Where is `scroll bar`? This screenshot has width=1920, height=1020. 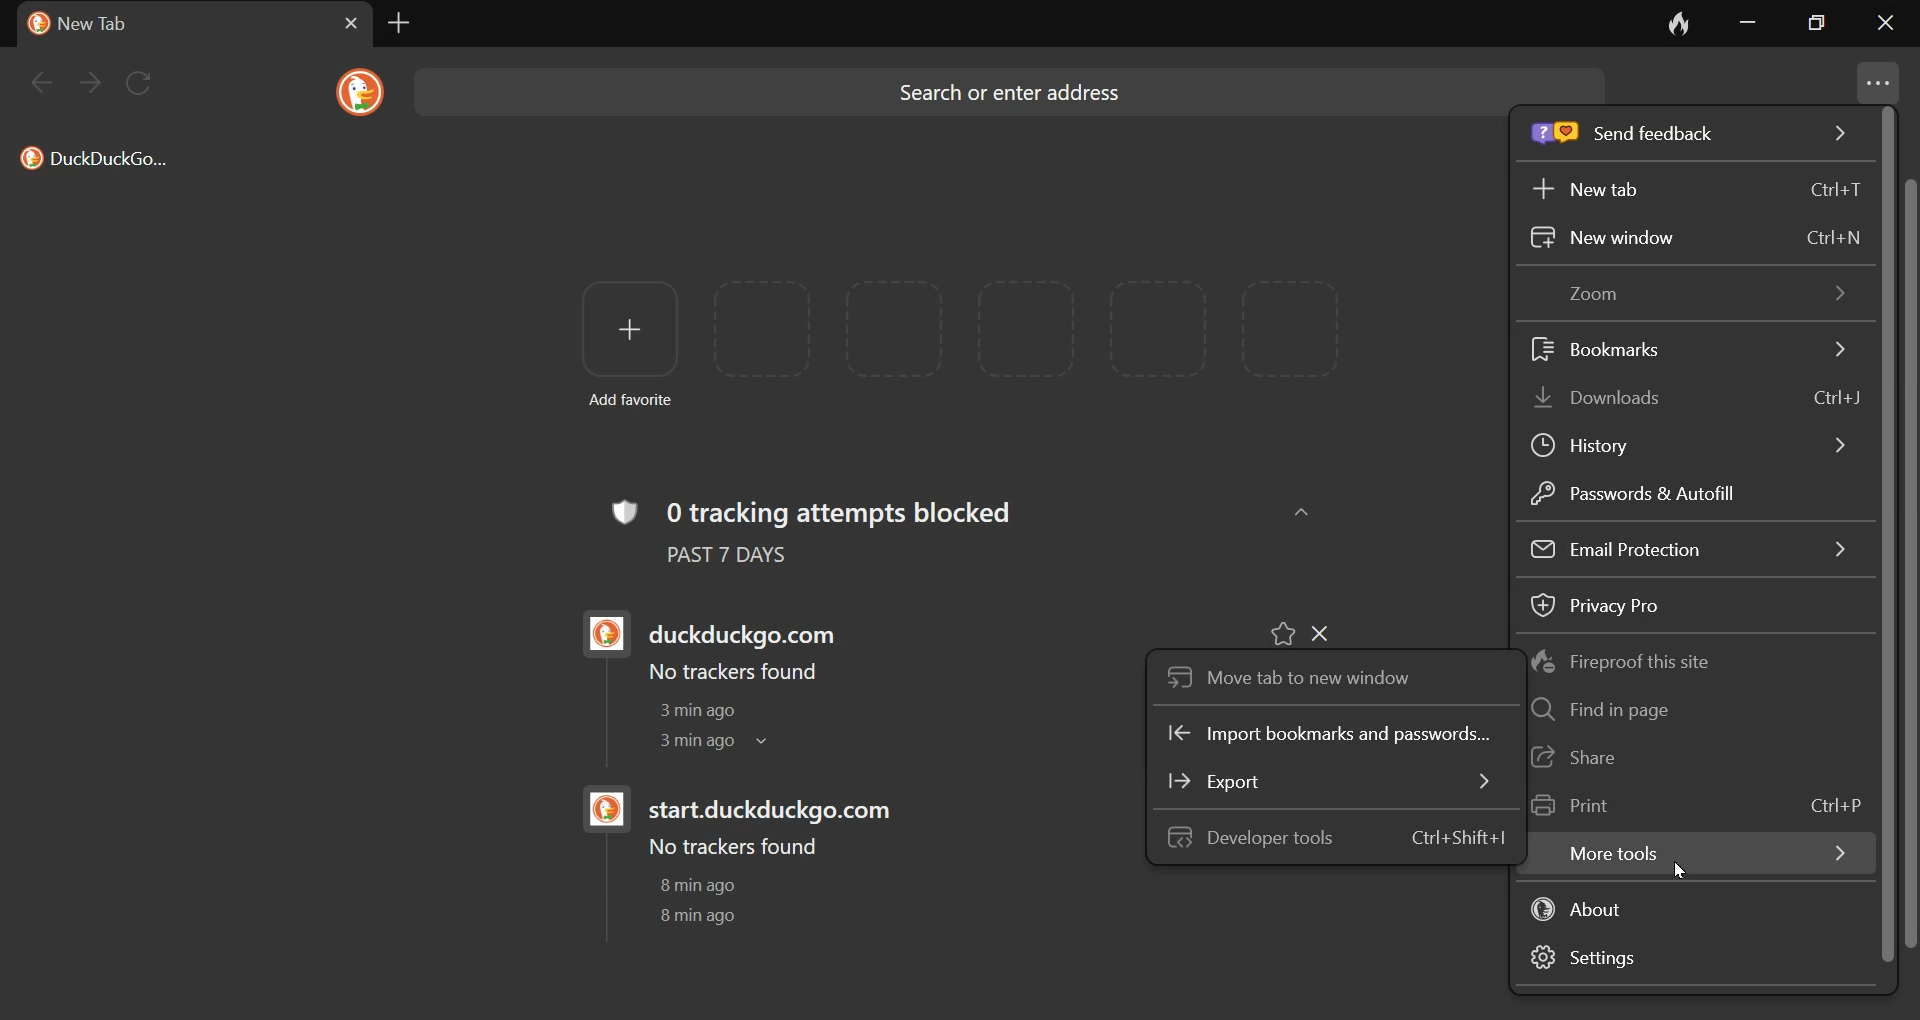
scroll bar is located at coordinates (1891, 536).